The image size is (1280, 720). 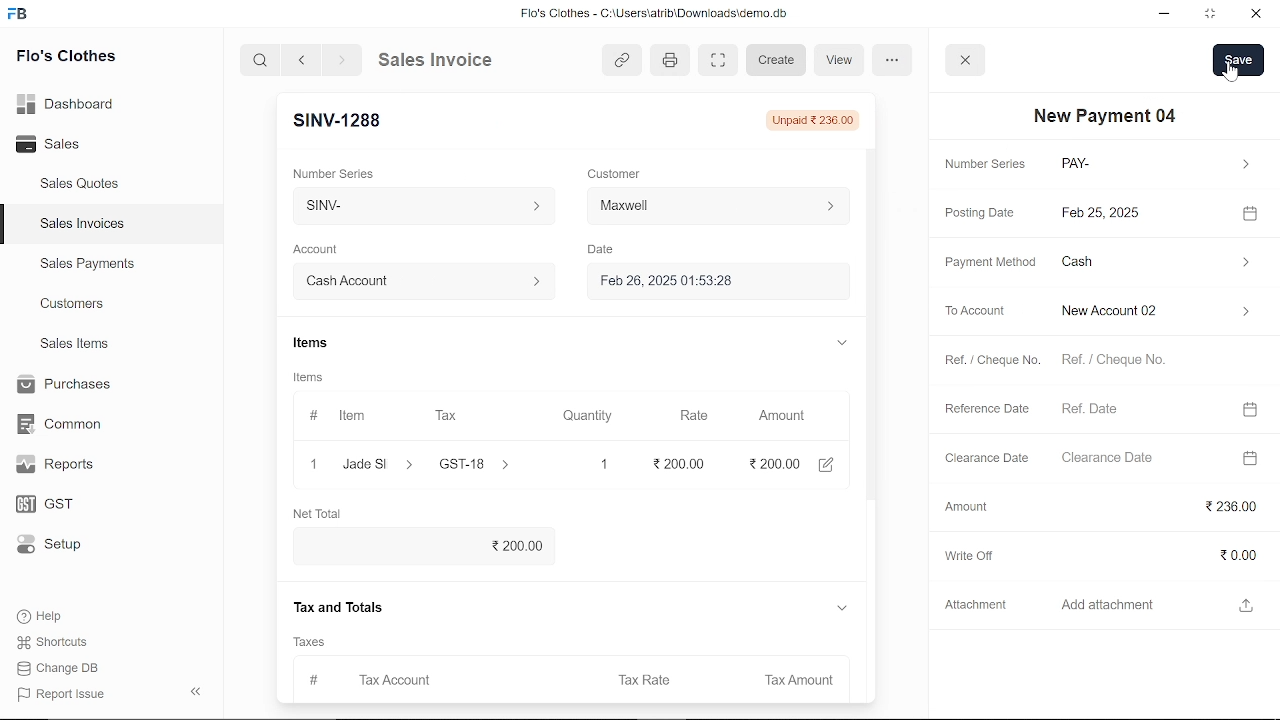 I want to click on full screen, so click(x=717, y=61).